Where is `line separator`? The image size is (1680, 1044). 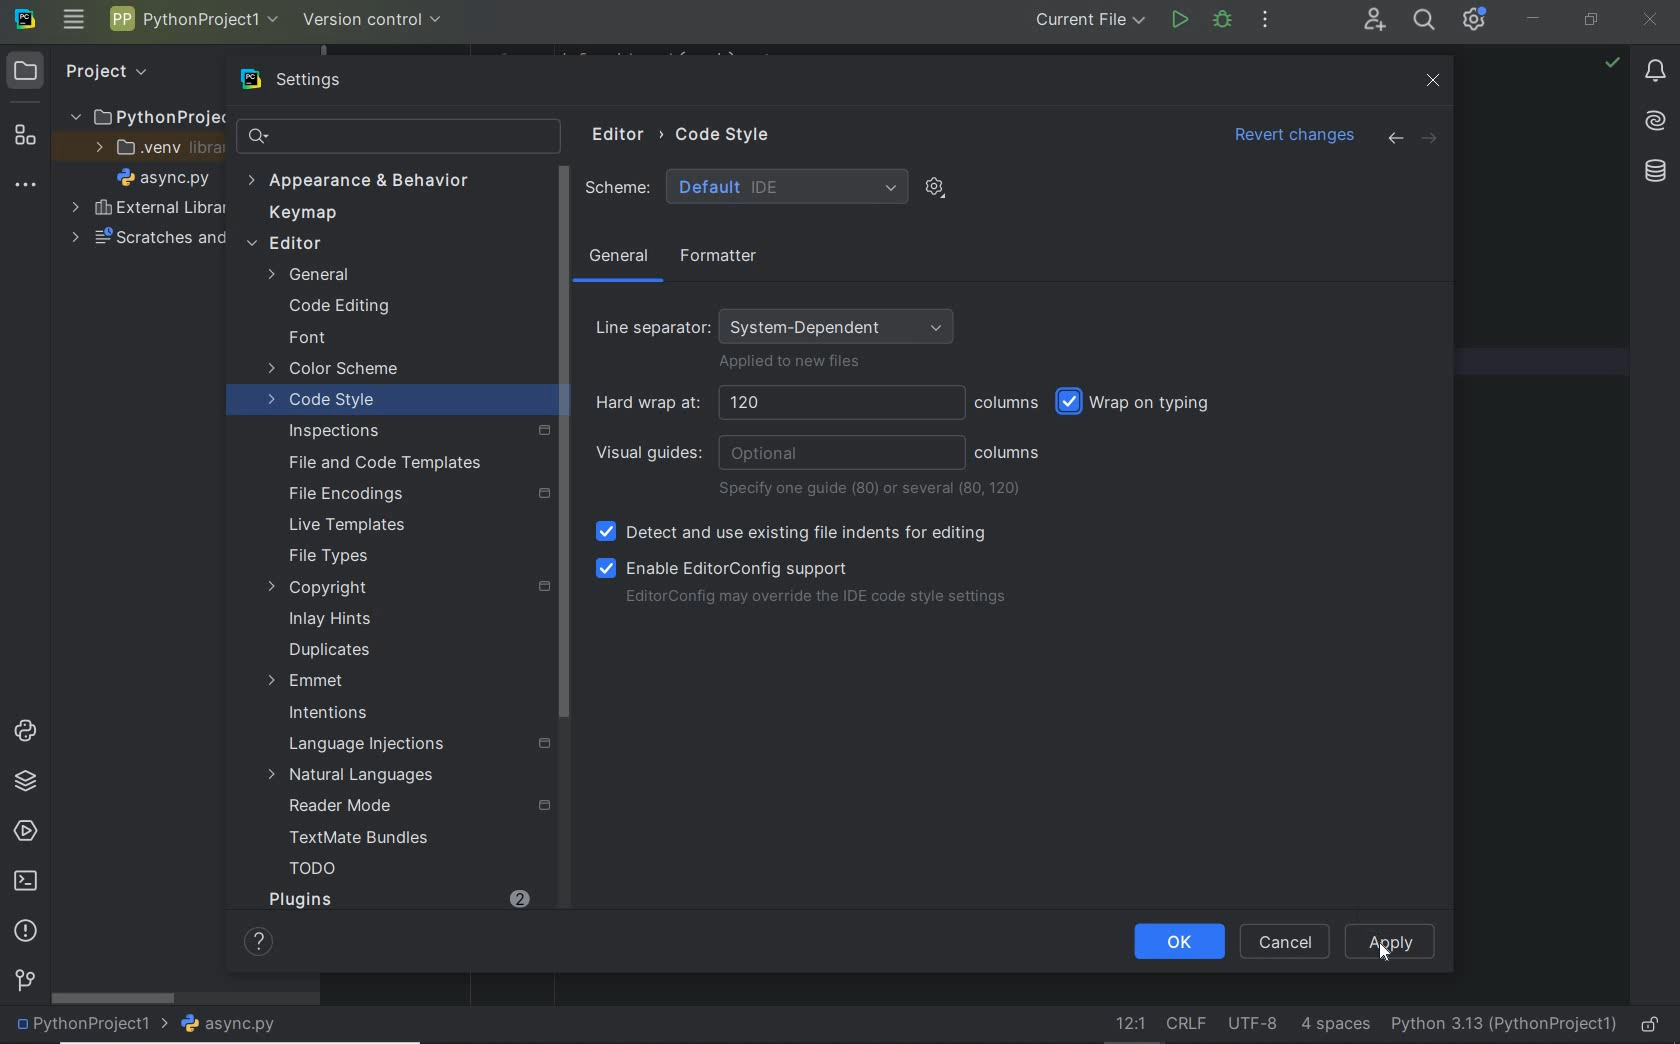 line separator is located at coordinates (1187, 1025).